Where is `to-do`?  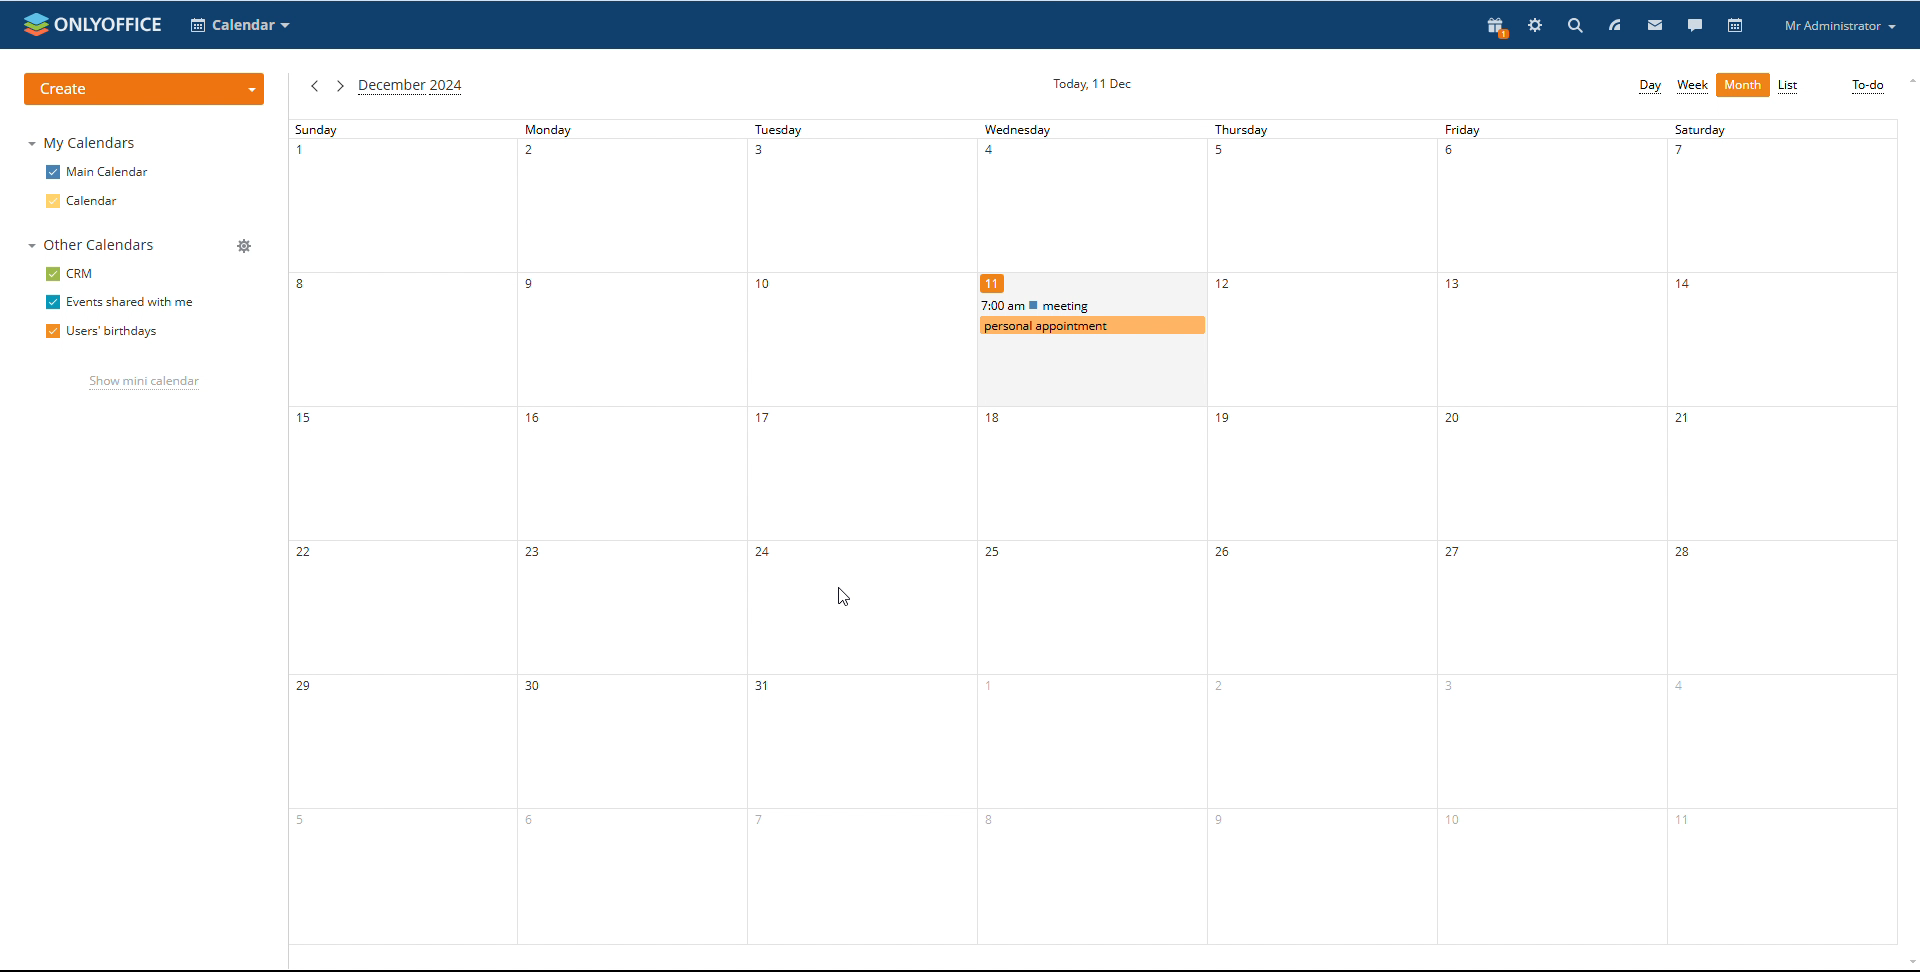
to-do is located at coordinates (1868, 87).